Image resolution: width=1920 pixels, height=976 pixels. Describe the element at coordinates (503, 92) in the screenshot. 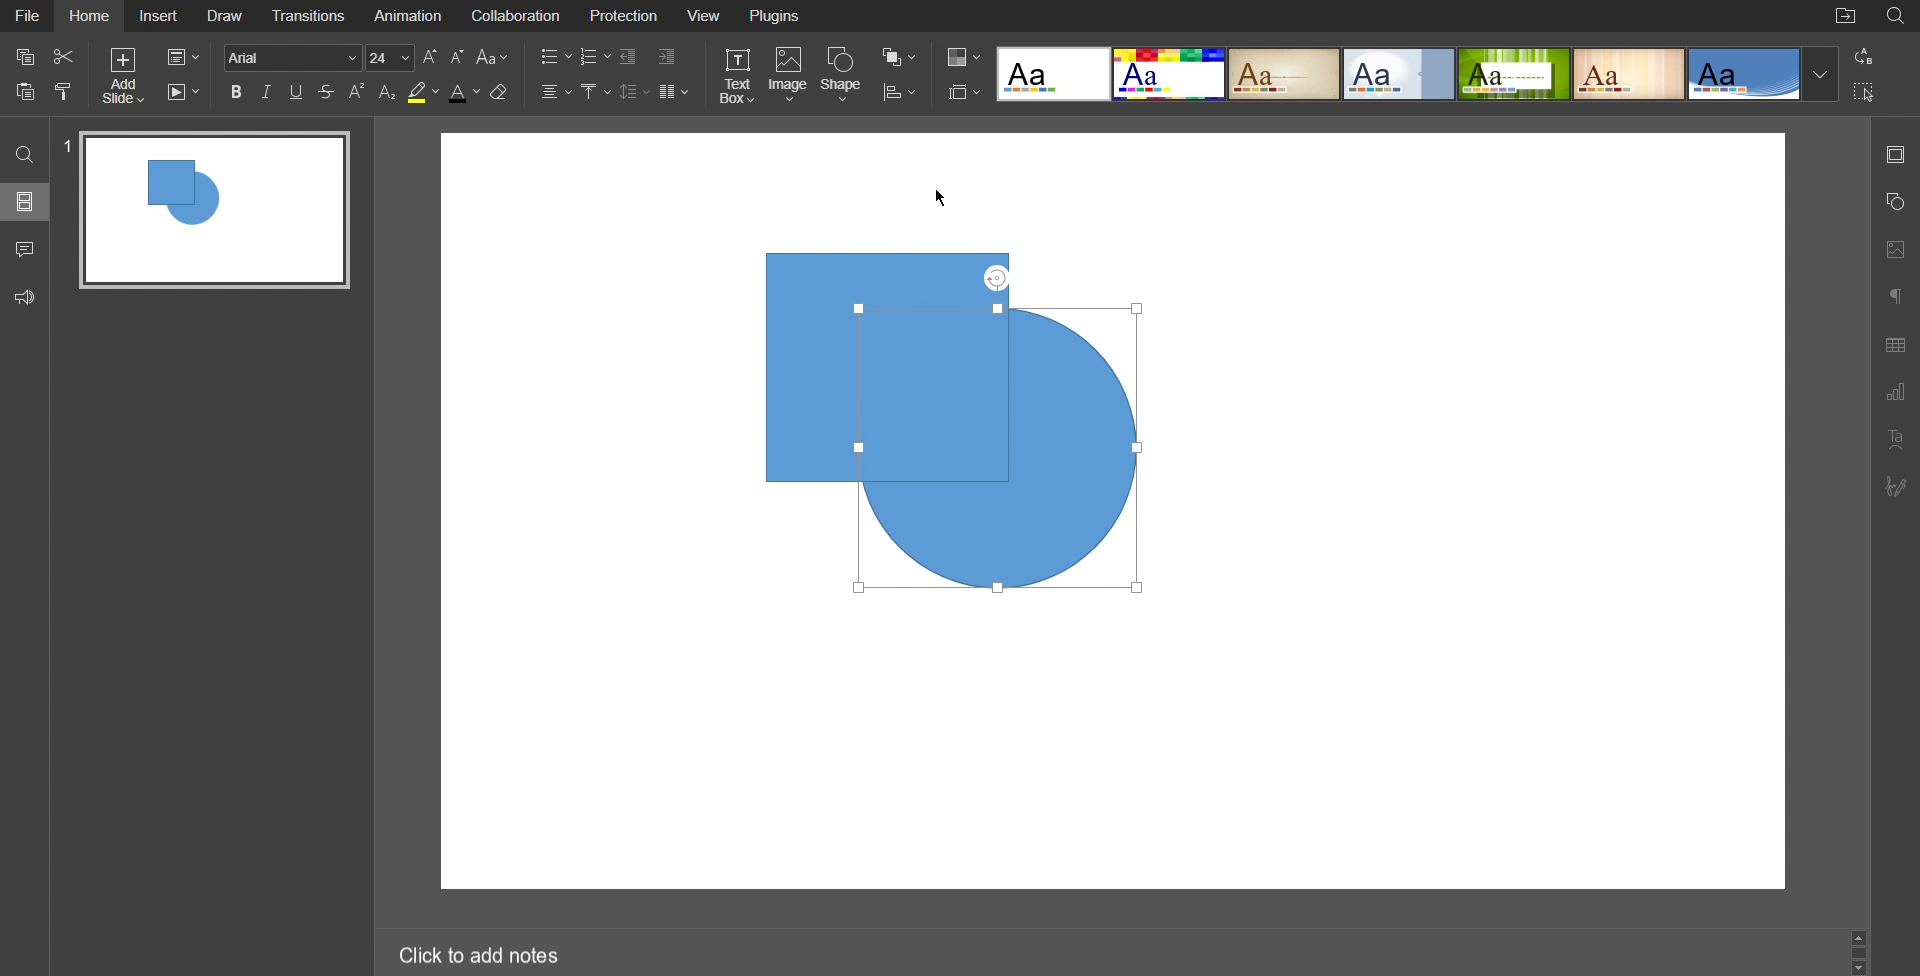

I see `Erase` at that location.